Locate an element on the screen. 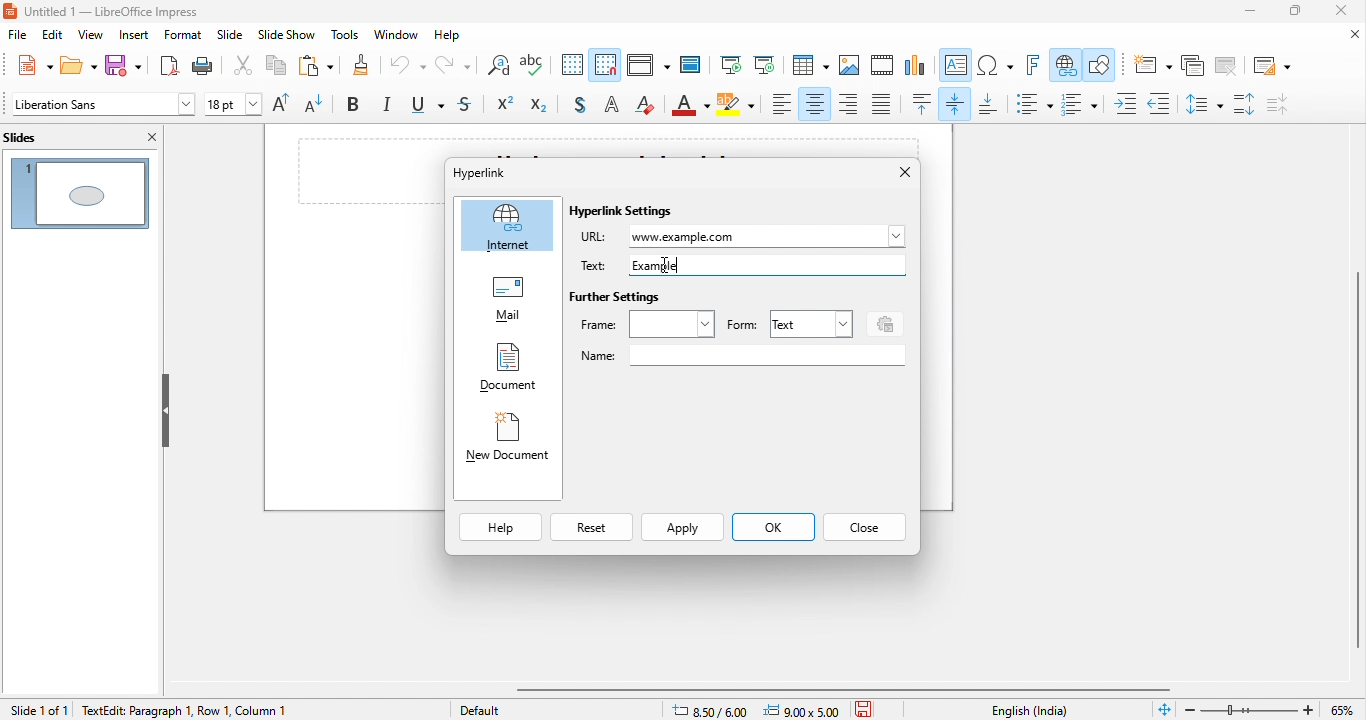  video is located at coordinates (883, 67).